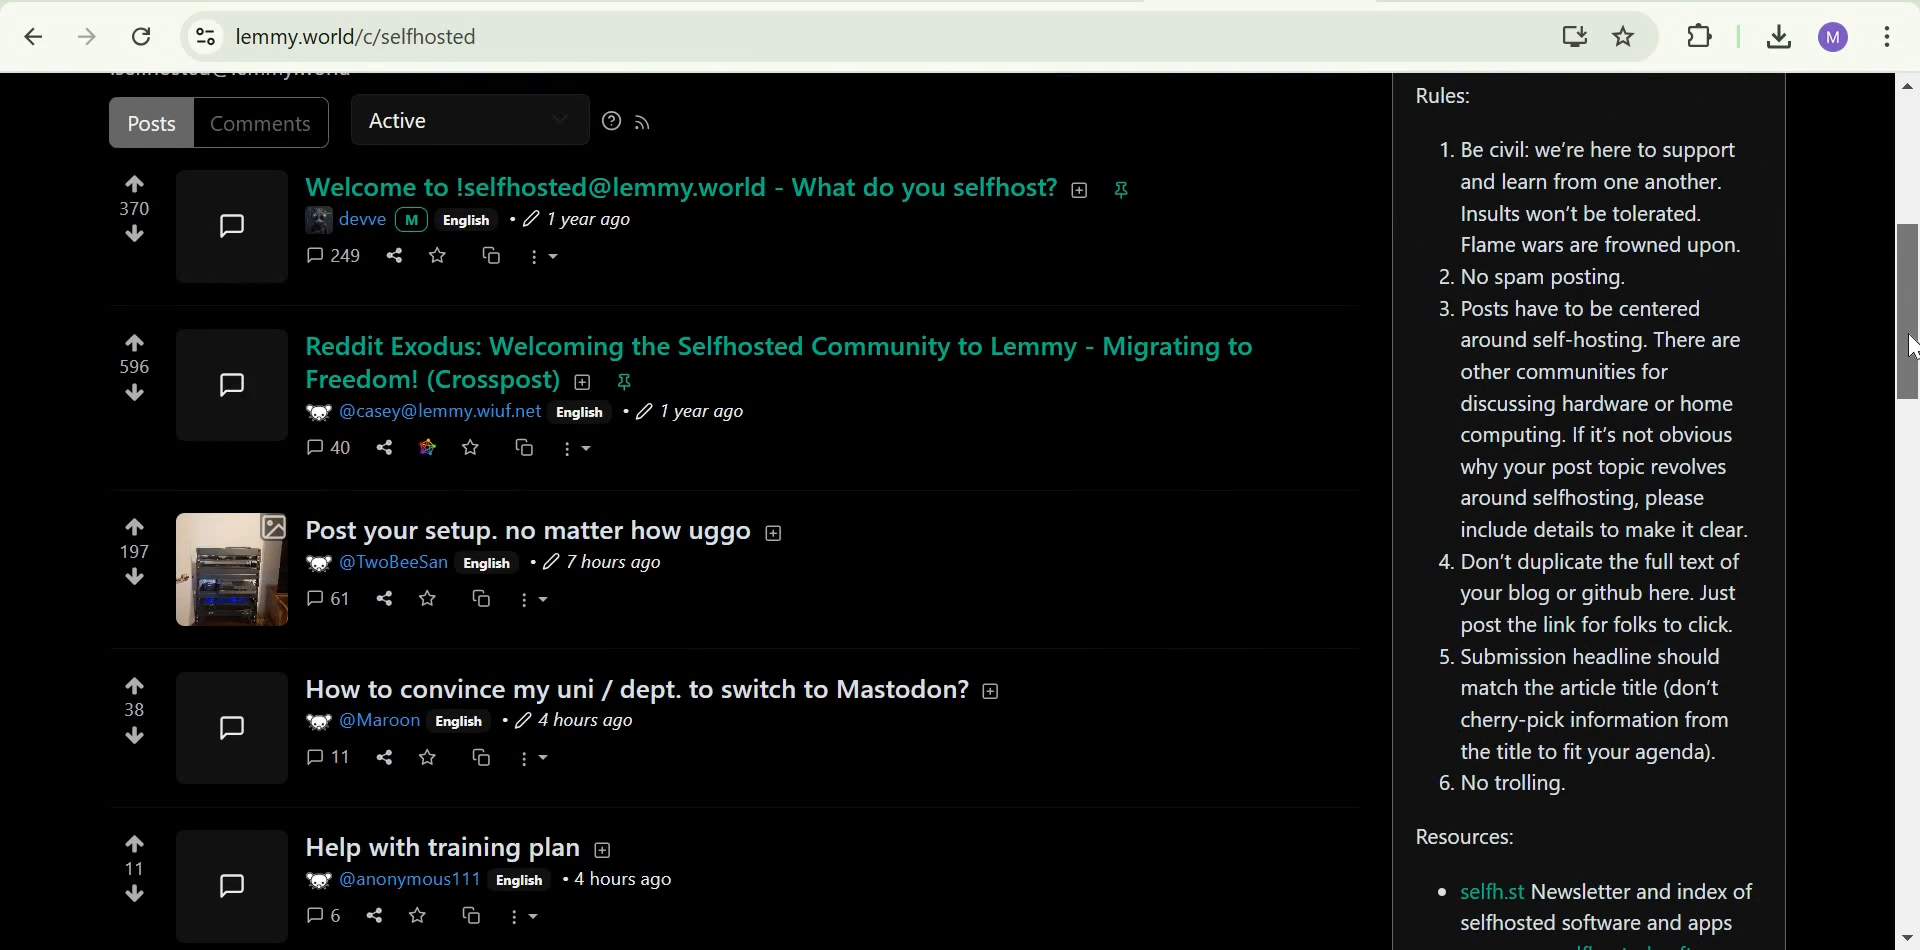  I want to click on cross-post, so click(481, 757).